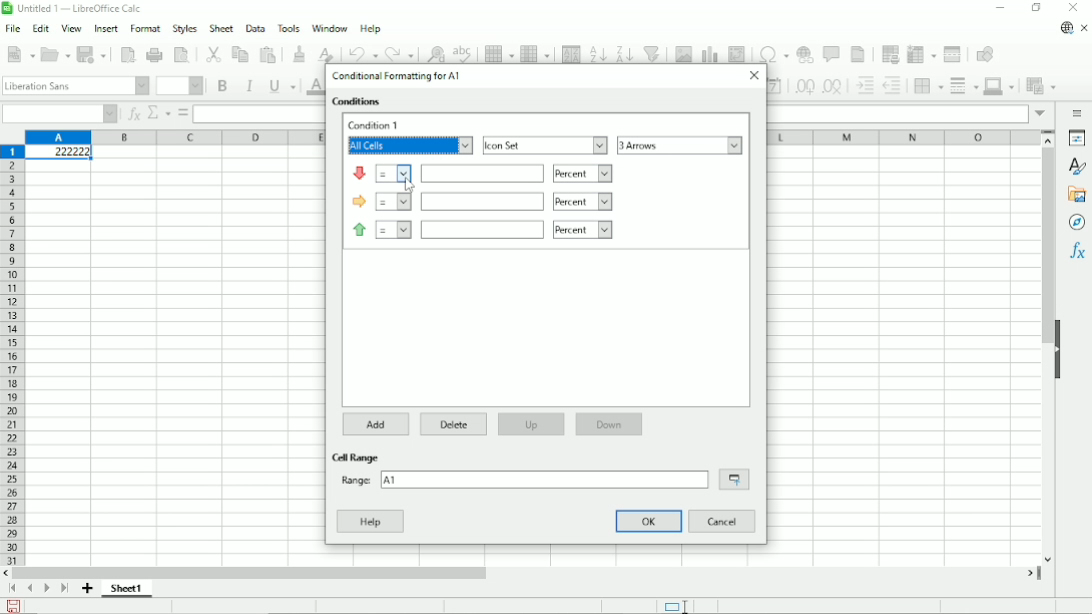 The height and width of the screenshot is (614, 1092). What do you see at coordinates (530, 424) in the screenshot?
I see `Up` at bounding box center [530, 424].